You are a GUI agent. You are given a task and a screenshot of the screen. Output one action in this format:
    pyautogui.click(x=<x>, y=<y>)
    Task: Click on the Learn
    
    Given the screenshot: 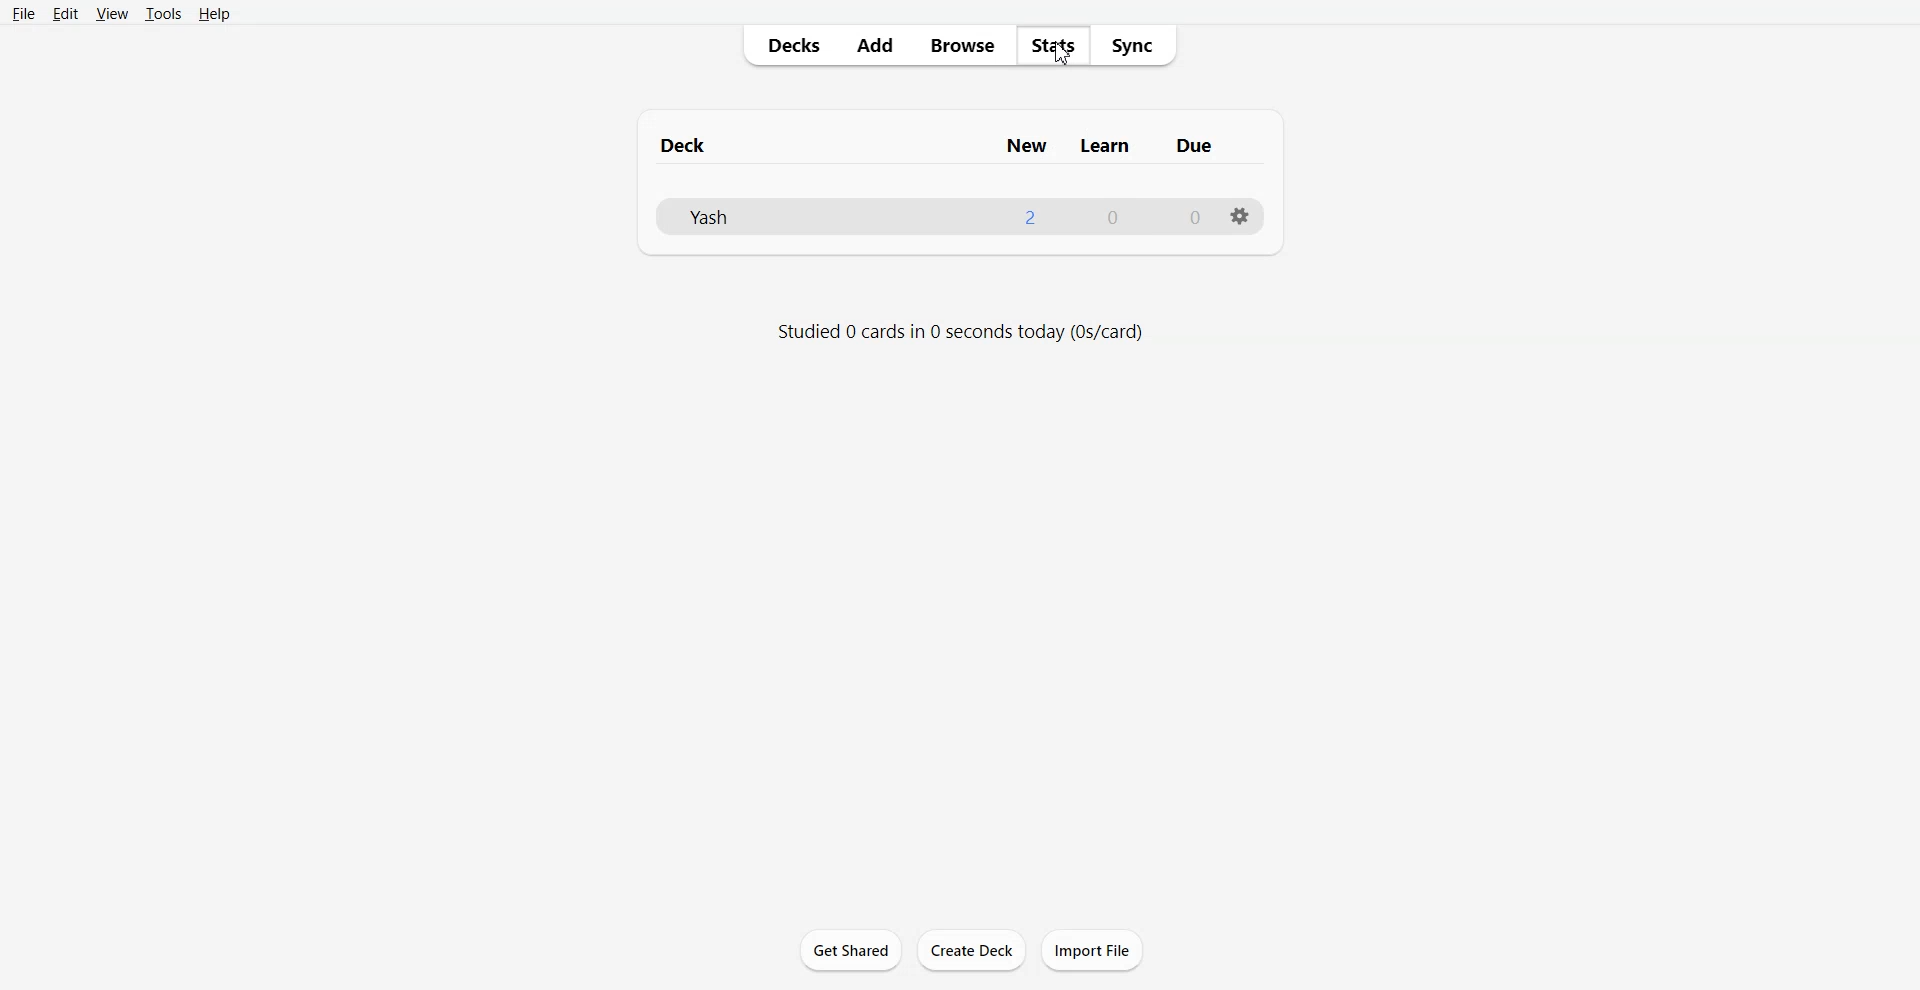 What is the action you would take?
    pyautogui.click(x=1111, y=142)
    